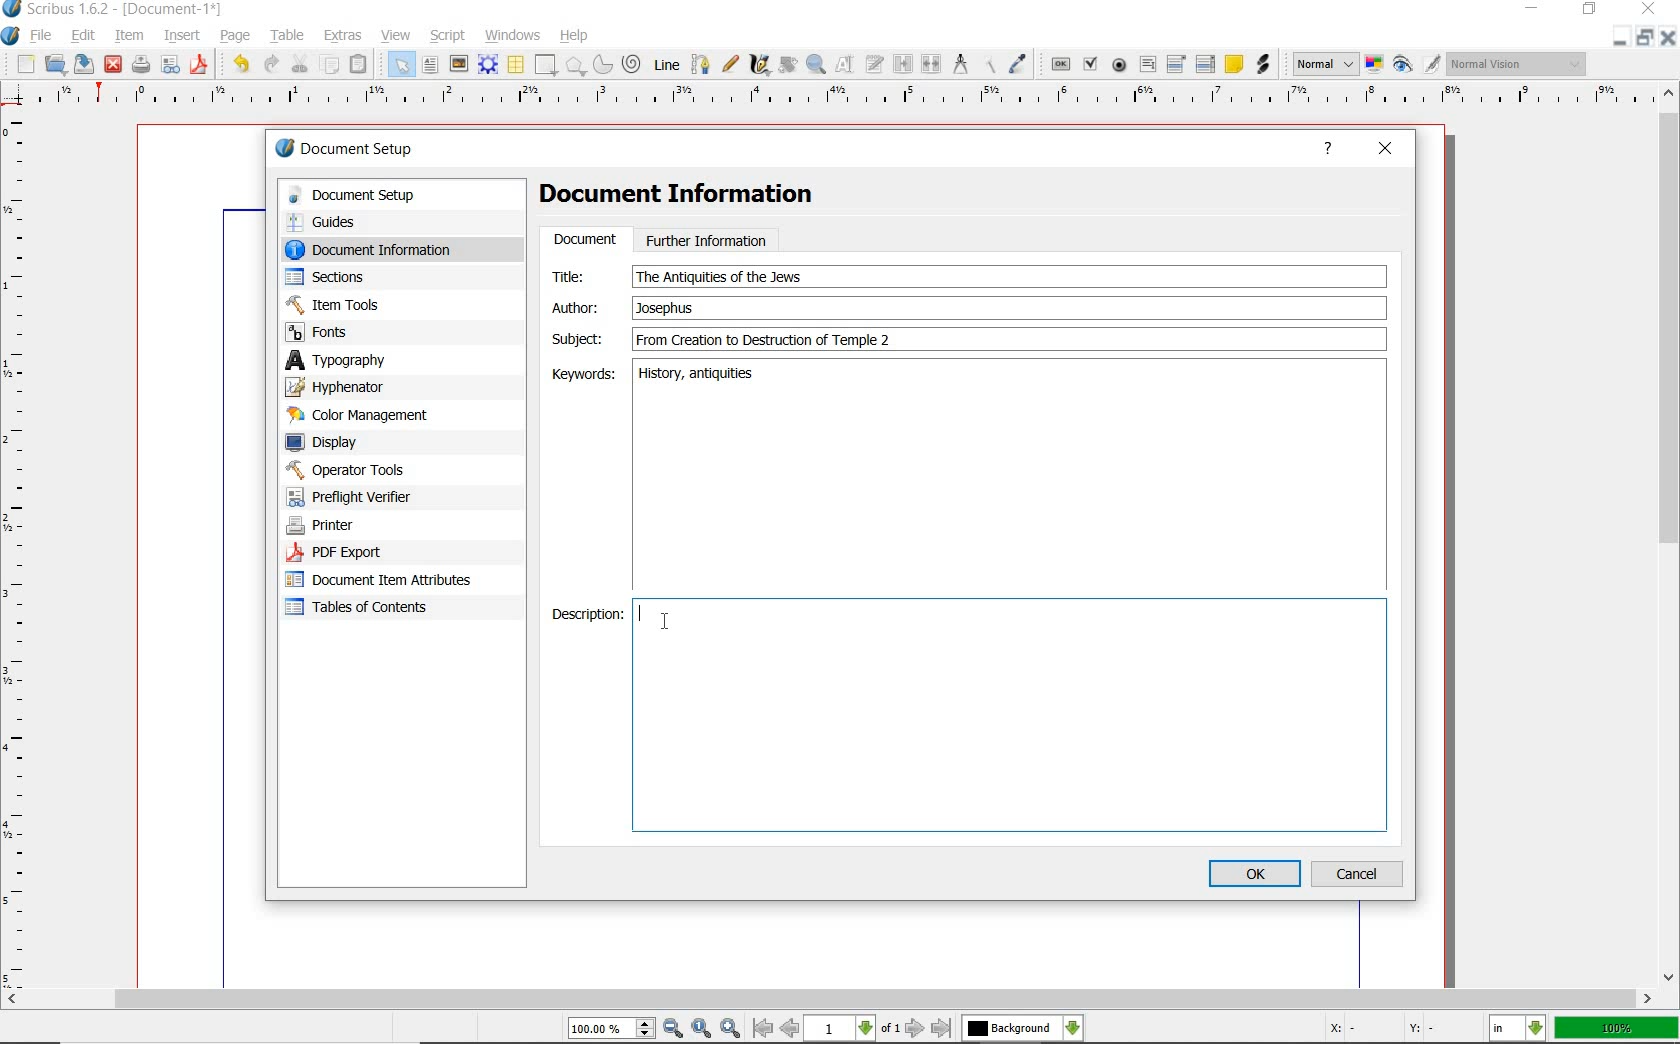  Describe the element at coordinates (693, 197) in the screenshot. I see `Document Information` at that location.